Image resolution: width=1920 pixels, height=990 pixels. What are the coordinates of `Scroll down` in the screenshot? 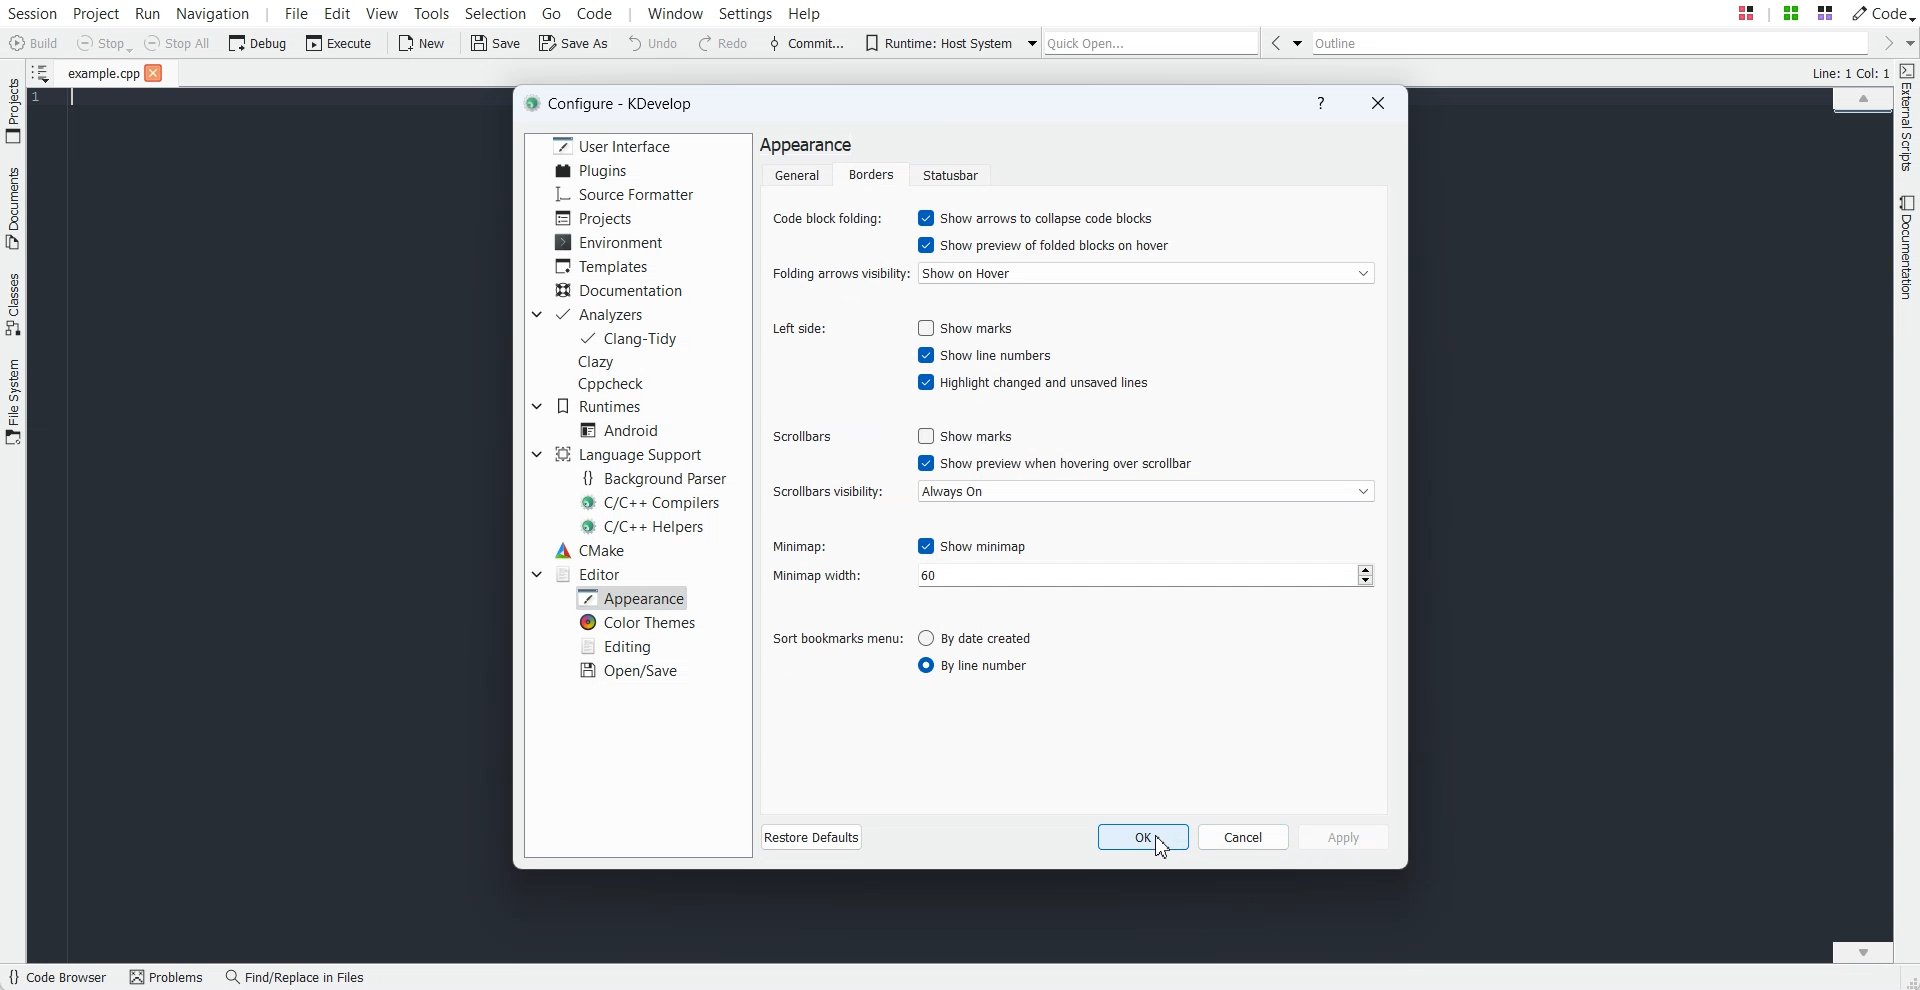 It's located at (1882, 954).